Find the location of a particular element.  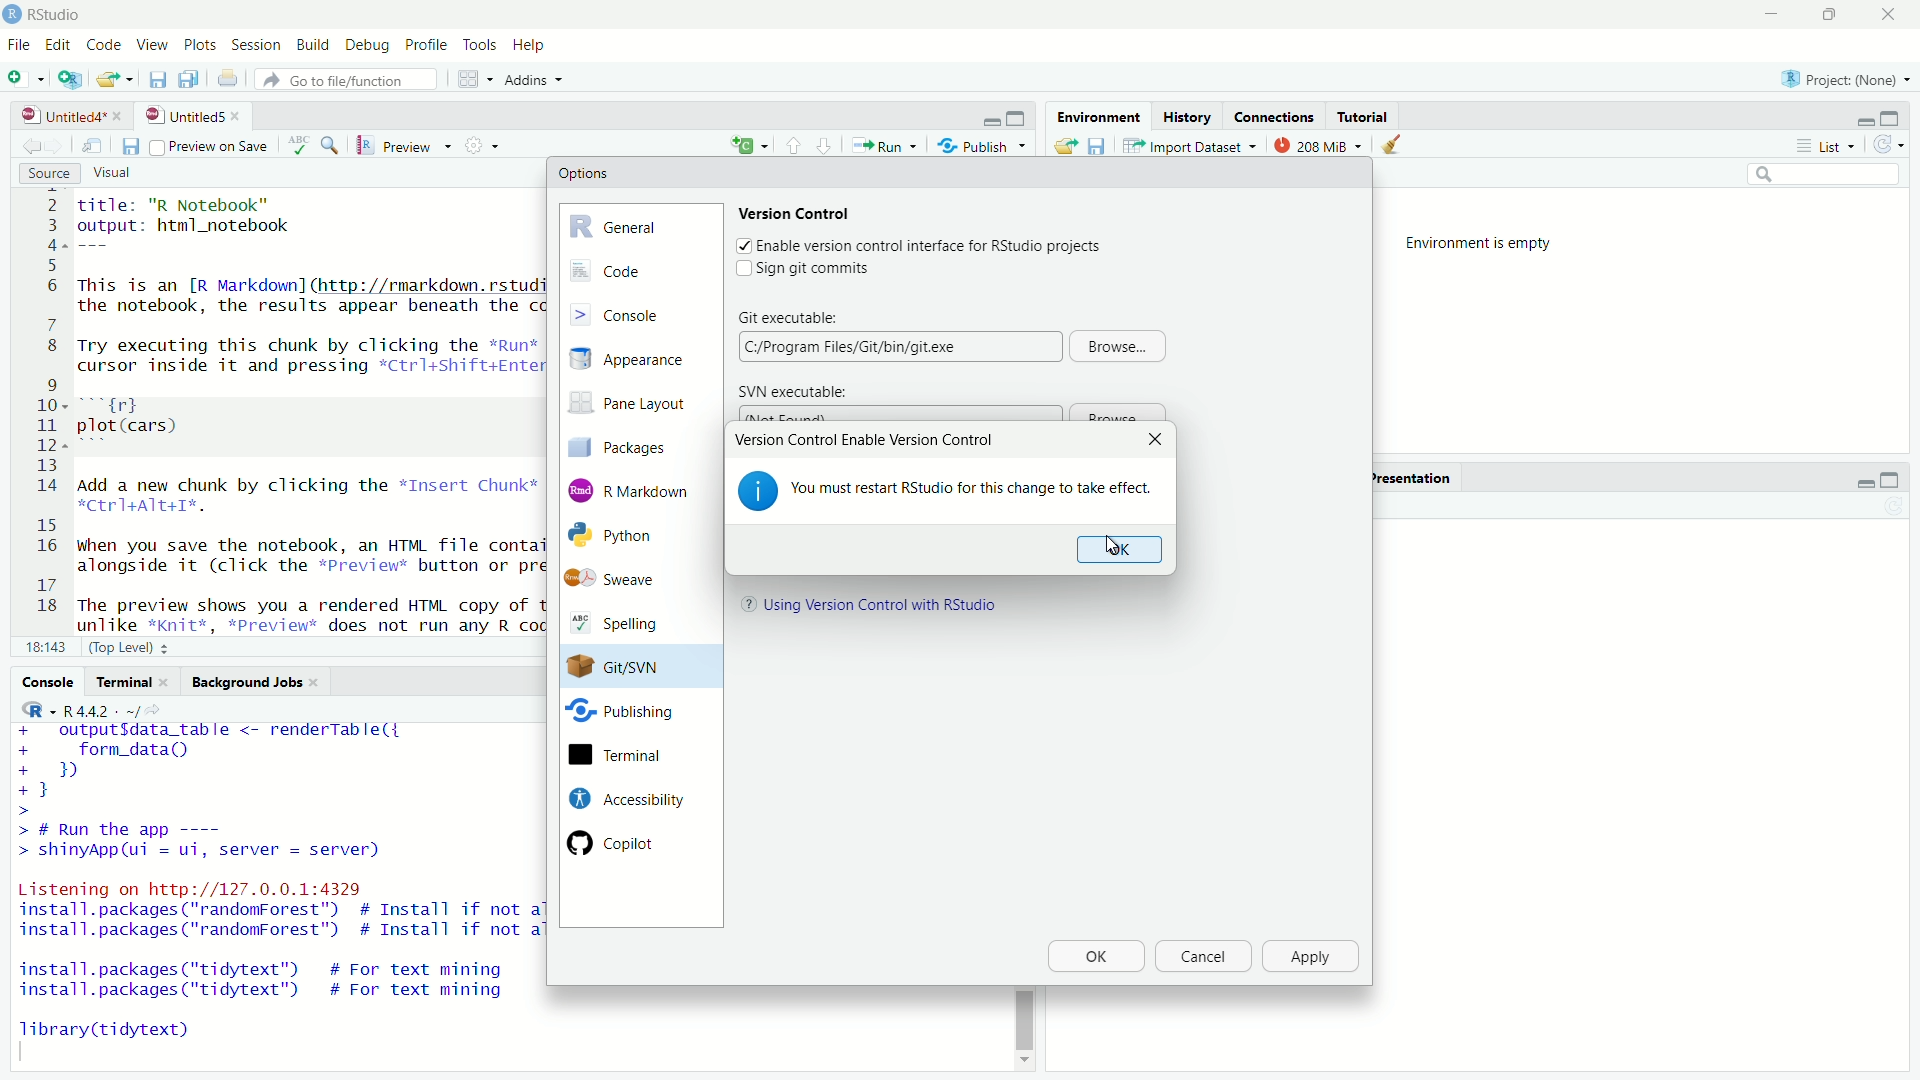

View is located at coordinates (150, 46).